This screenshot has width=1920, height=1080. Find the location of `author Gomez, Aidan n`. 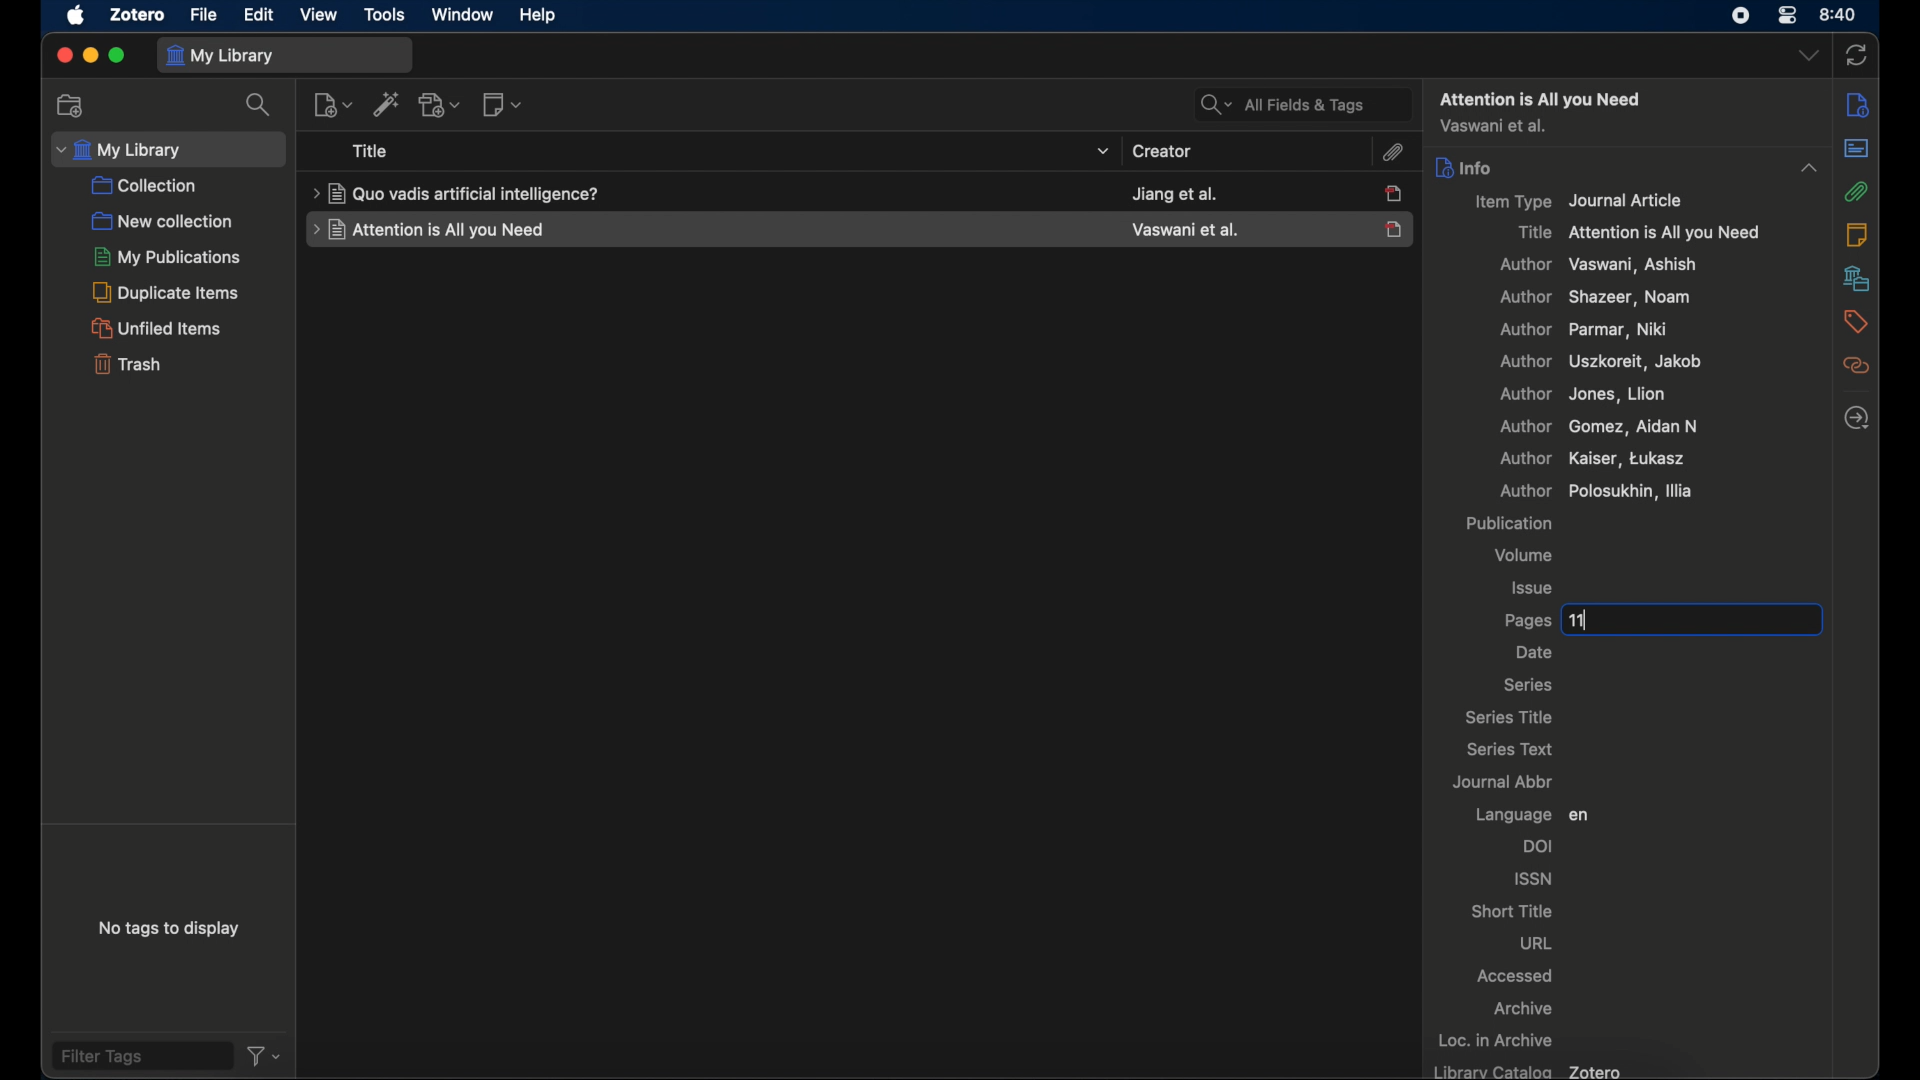

author Gomez, Aidan n is located at coordinates (1597, 427).